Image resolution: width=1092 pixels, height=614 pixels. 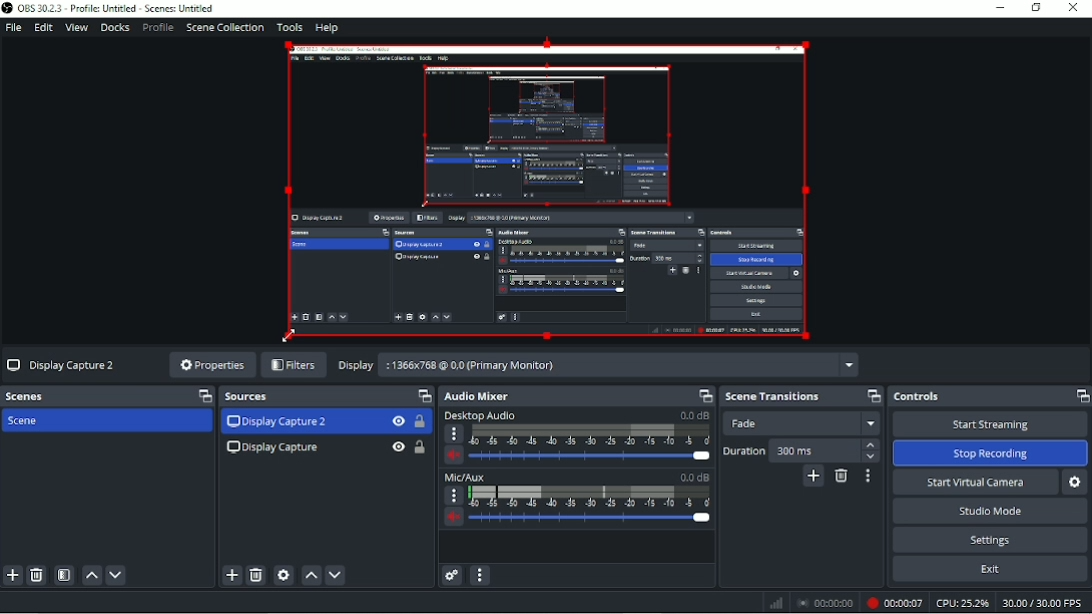 I want to click on Docks, so click(x=114, y=28).